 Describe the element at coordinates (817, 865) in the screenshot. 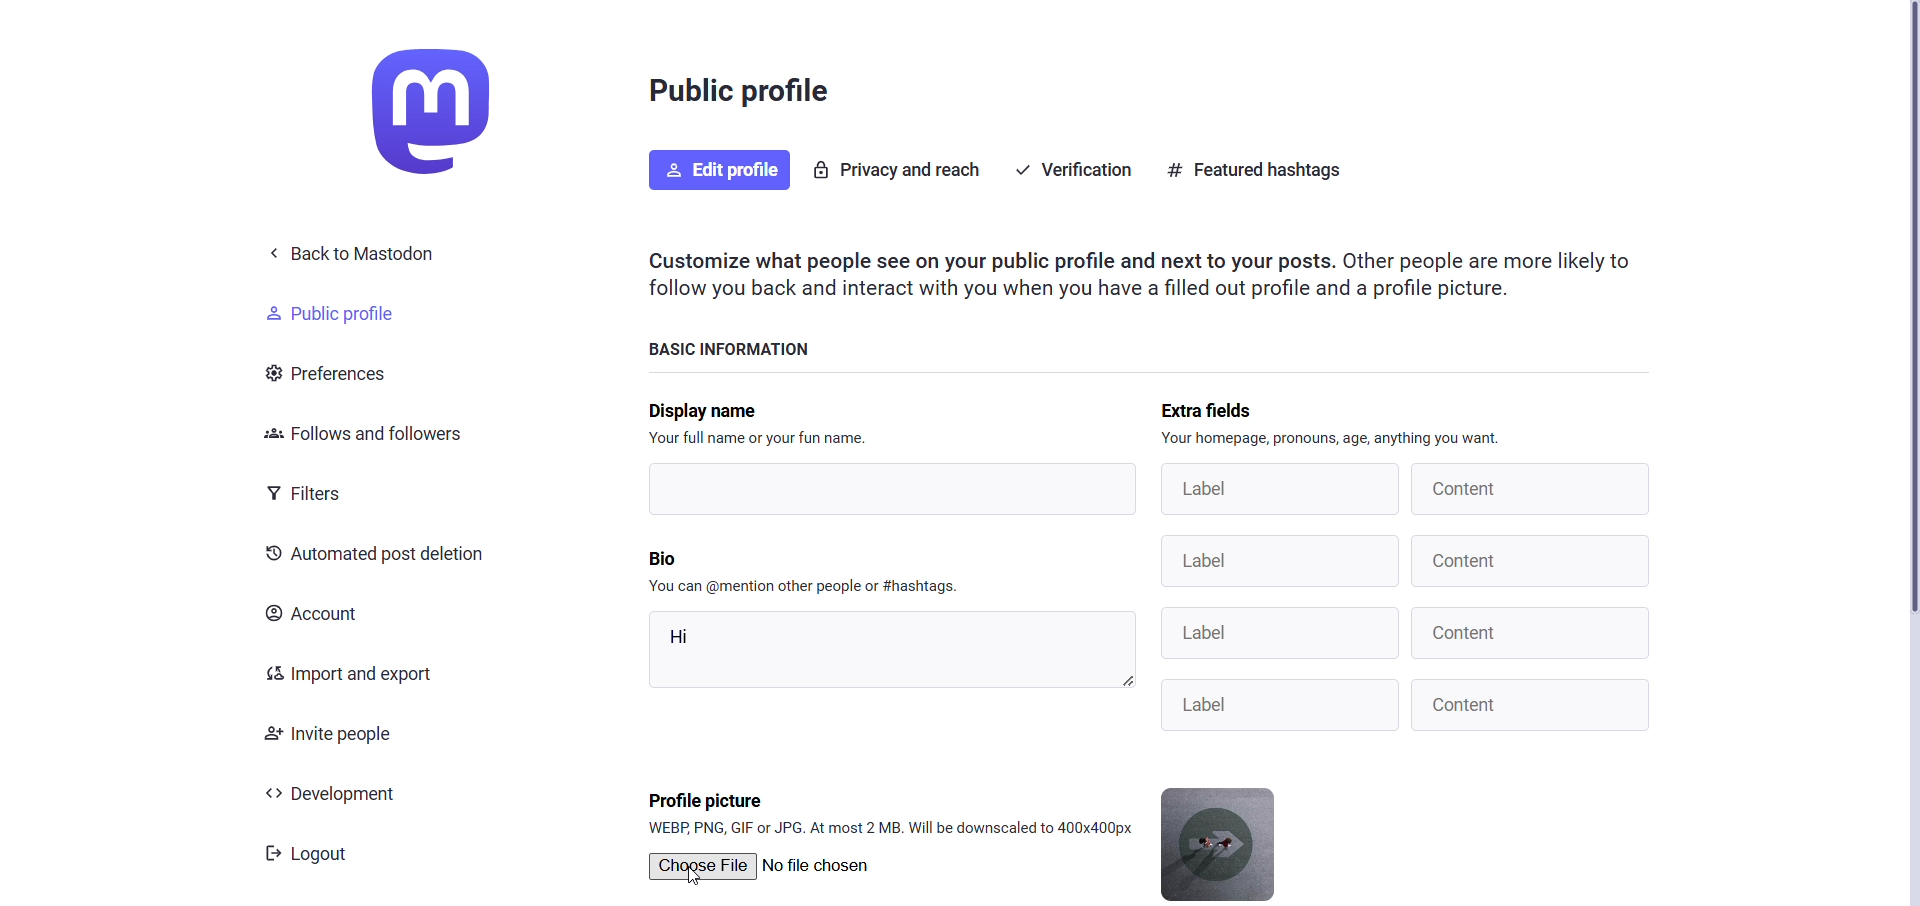

I see `no file chosen` at that location.